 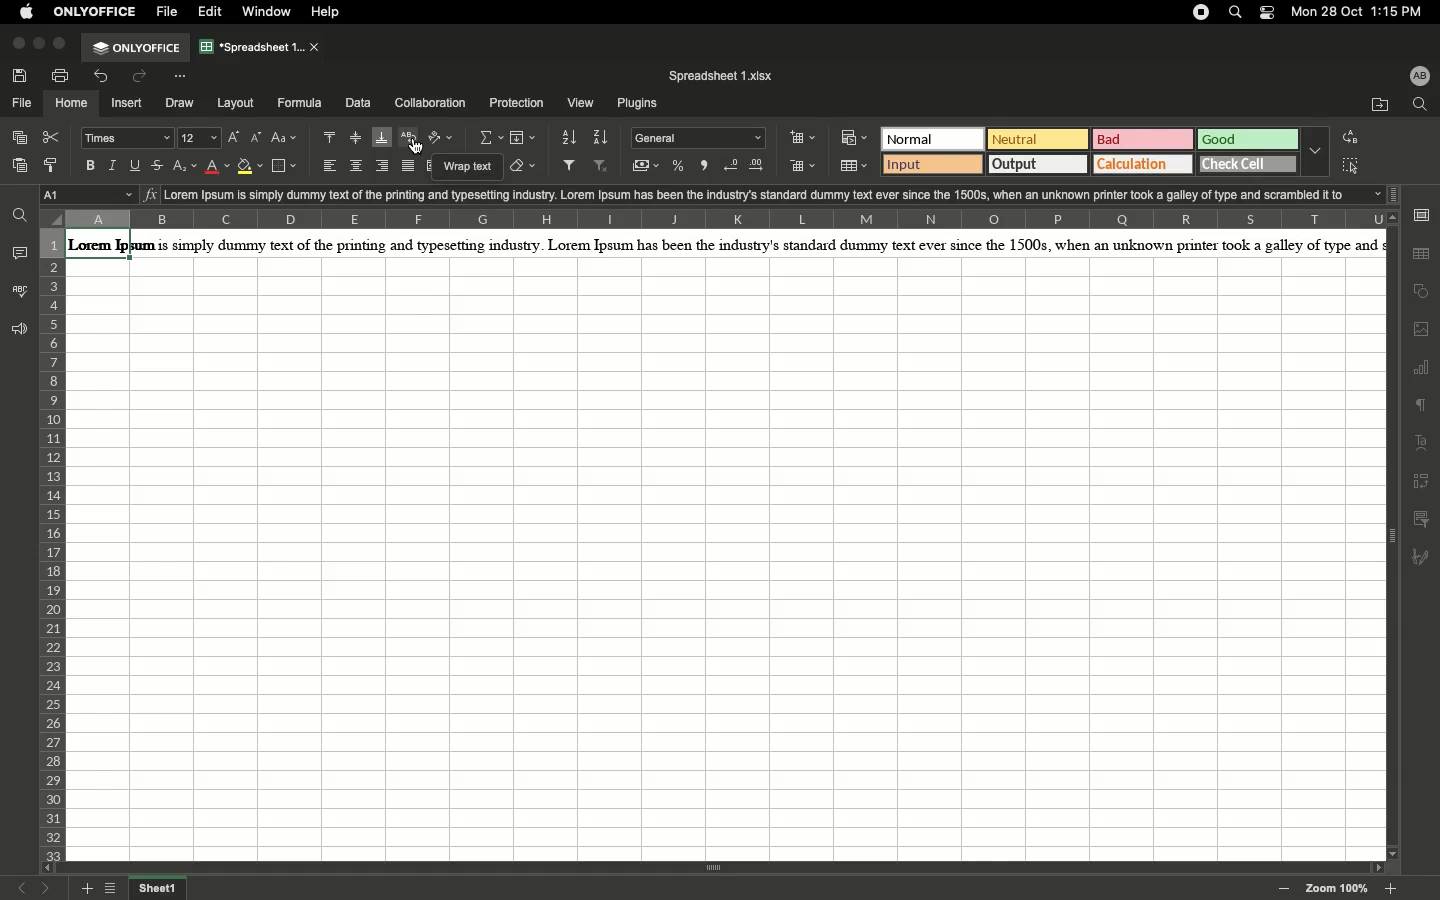 I want to click on File, so click(x=169, y=13).